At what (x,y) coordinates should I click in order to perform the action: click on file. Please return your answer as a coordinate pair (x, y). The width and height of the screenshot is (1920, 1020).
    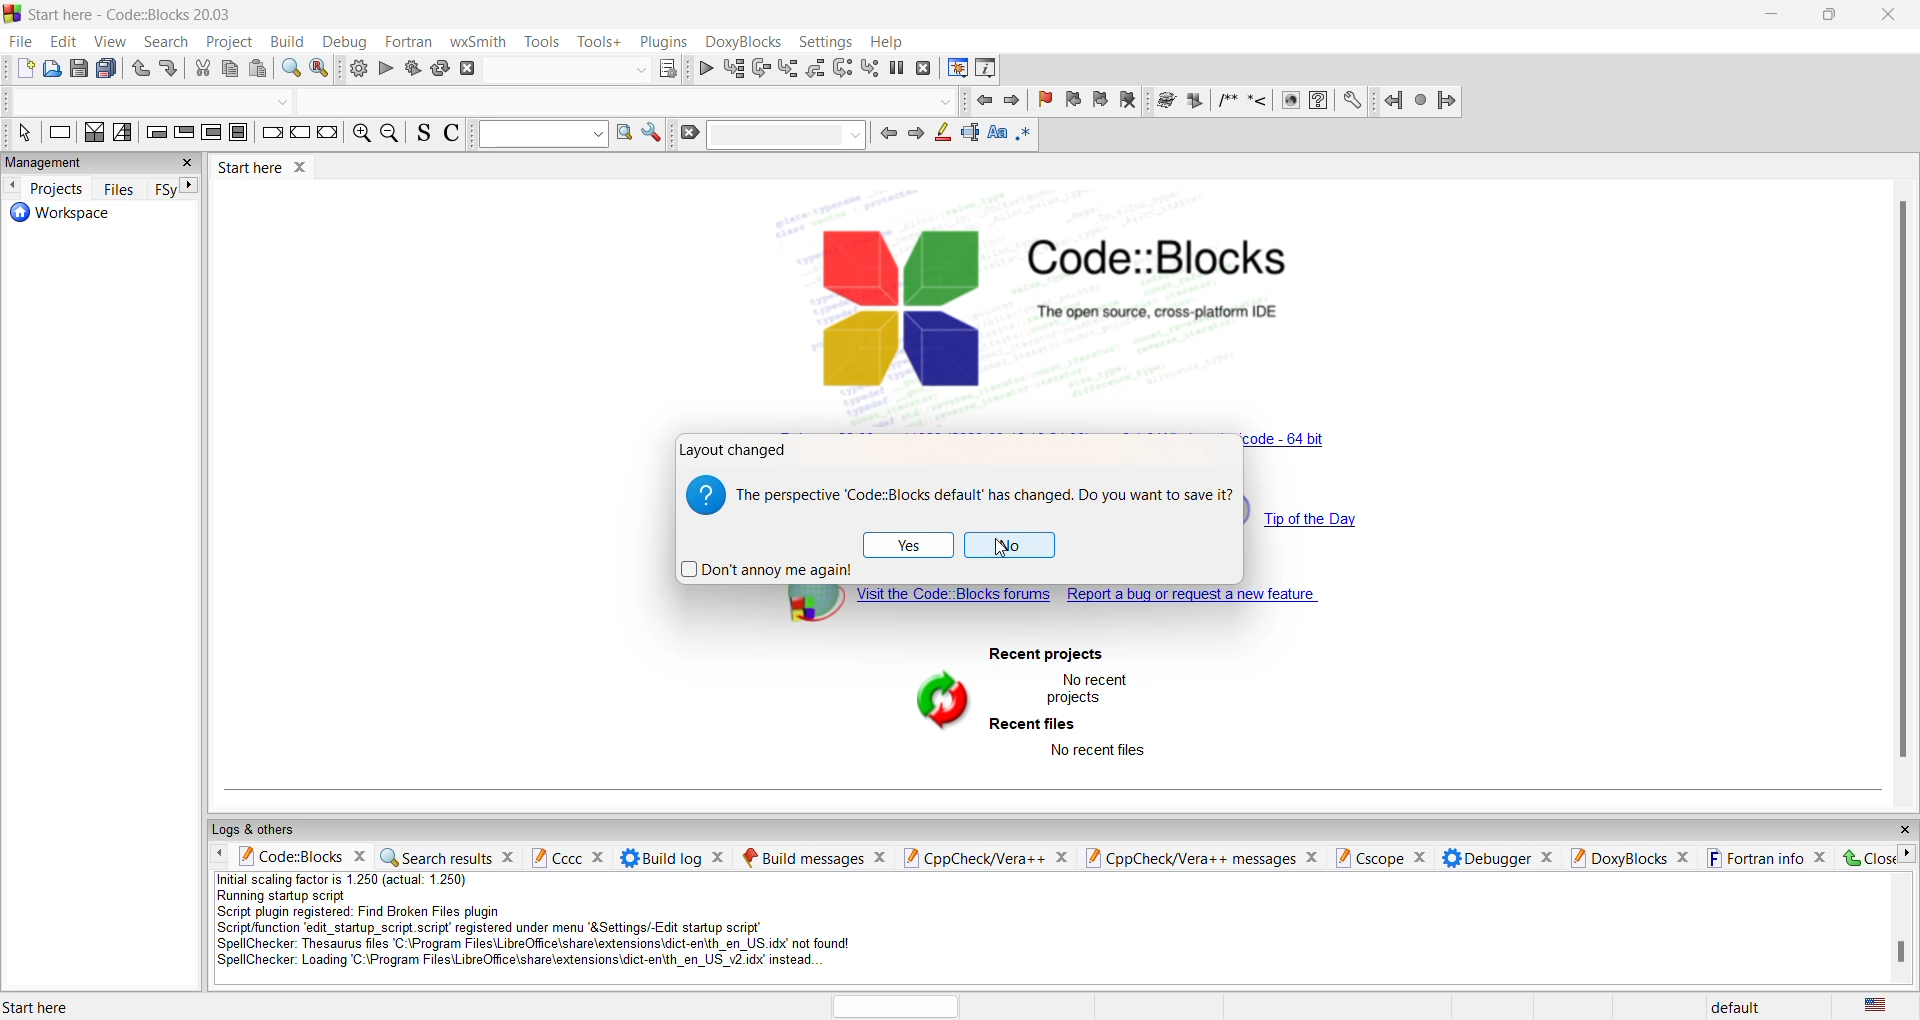
    Looking at the image, I should click on (25, 42).